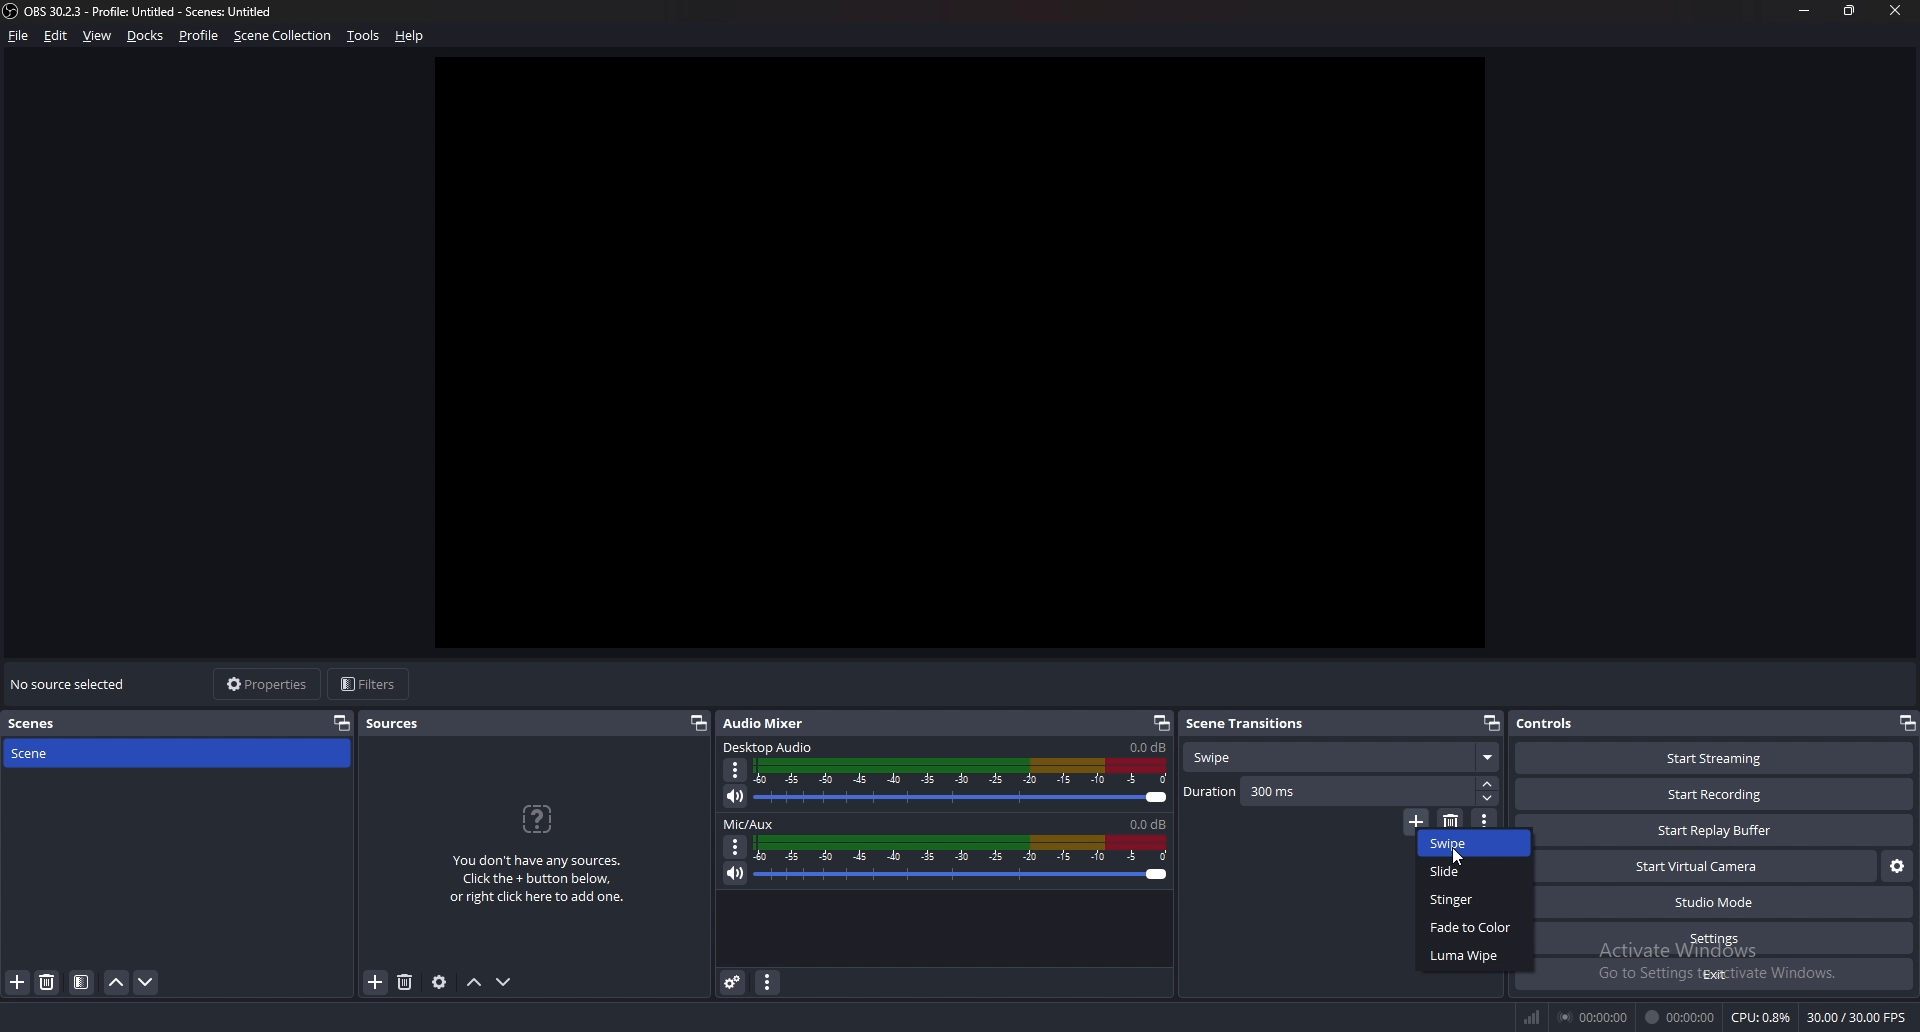  Describe the element at coordinates (1723, 902) in the screenshot. I see `studio mode` at that location.